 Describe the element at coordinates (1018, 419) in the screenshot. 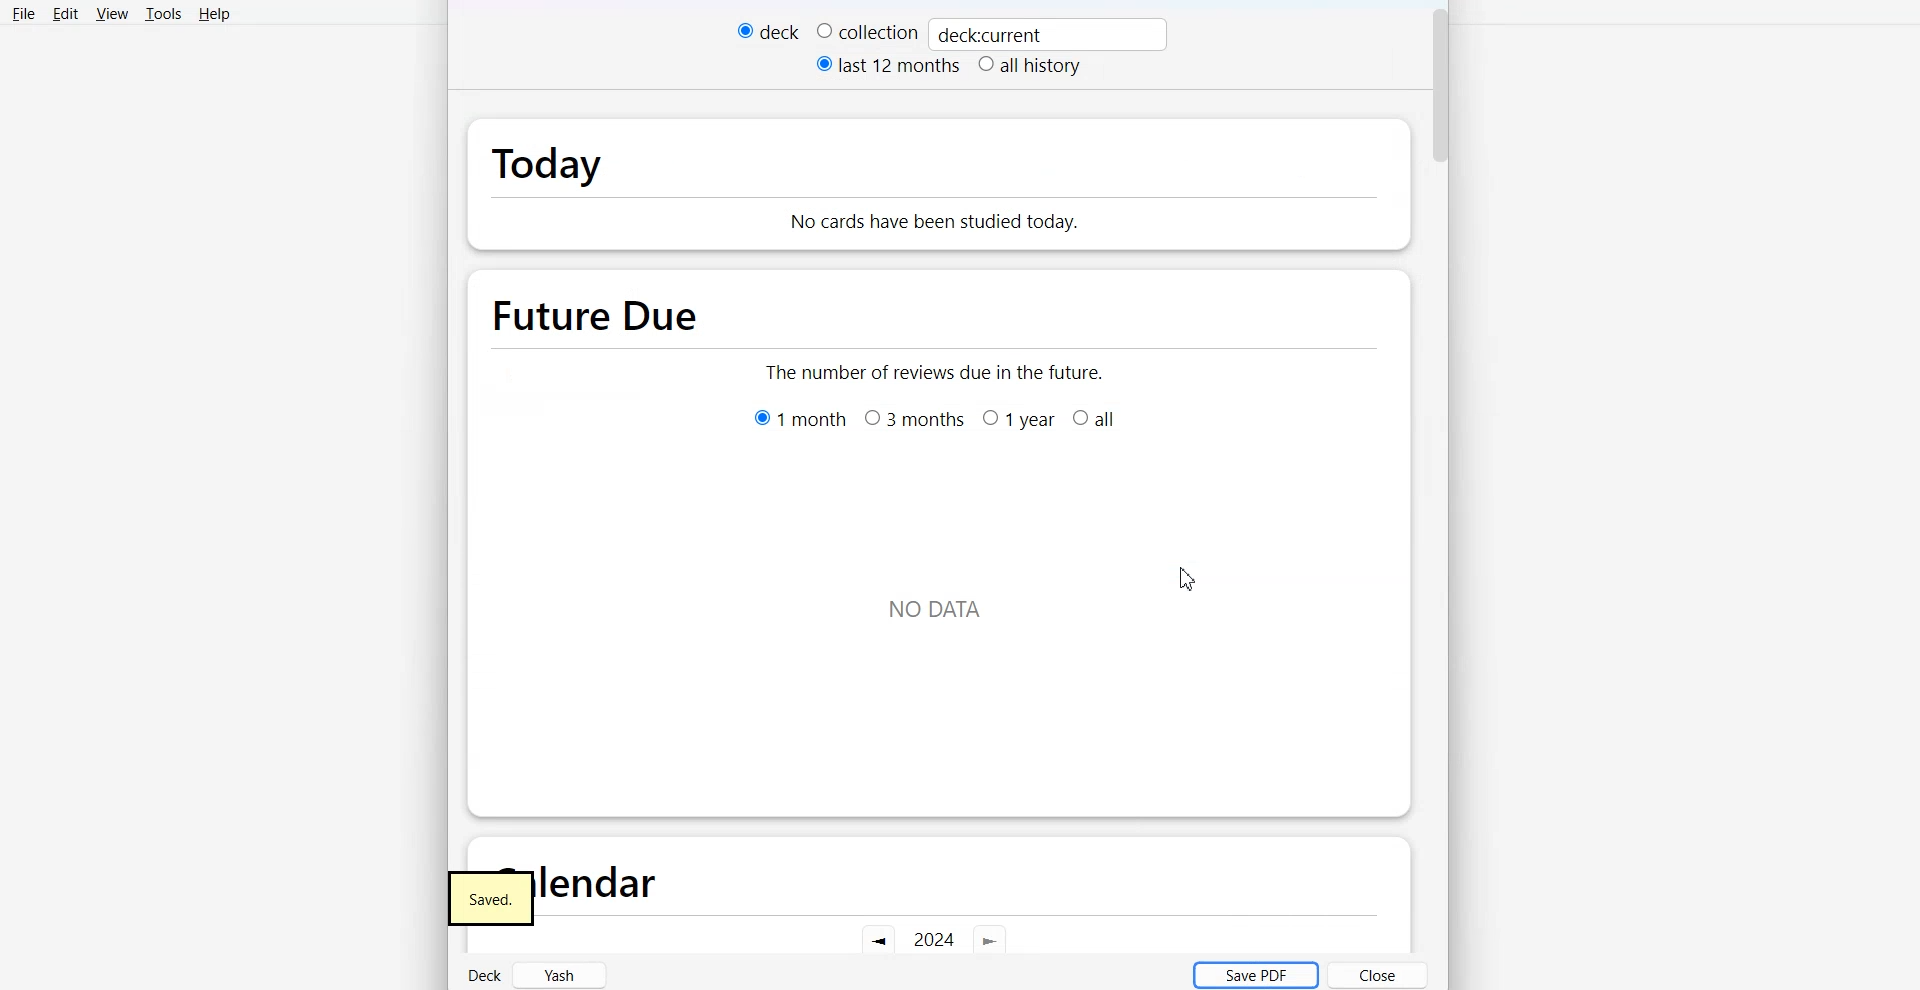

I see `1 Year` at that location.